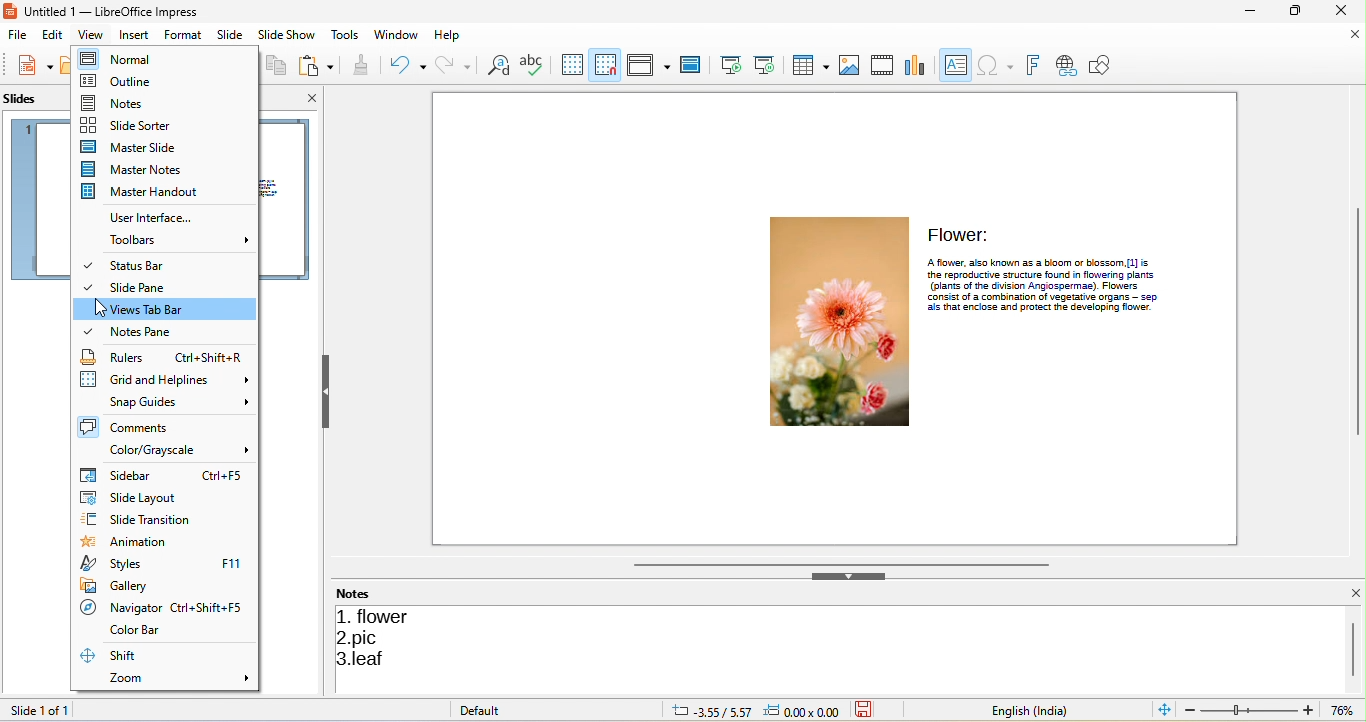 This screenshot has height=722, width=1366. Describe the element at coordinates (397, 34) in the screenshot. I see `window` at that location.